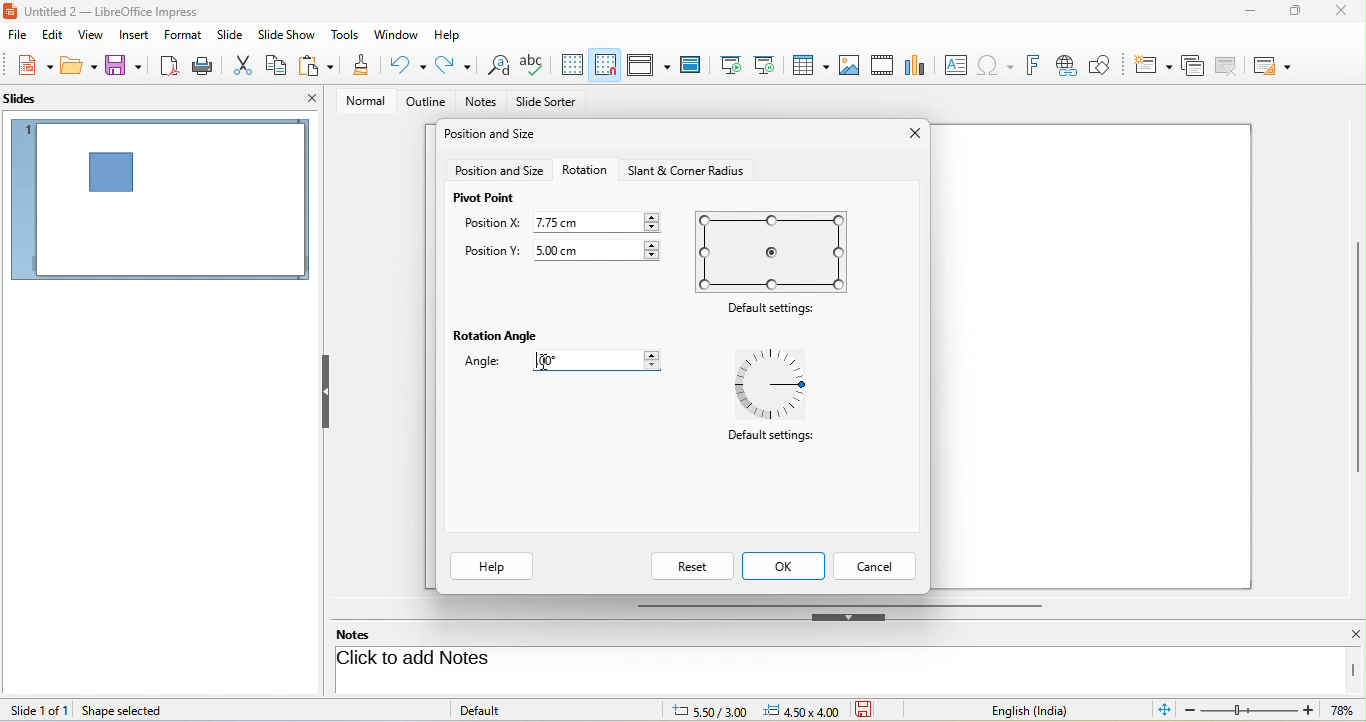  I want to click on format, so click(186, 37).